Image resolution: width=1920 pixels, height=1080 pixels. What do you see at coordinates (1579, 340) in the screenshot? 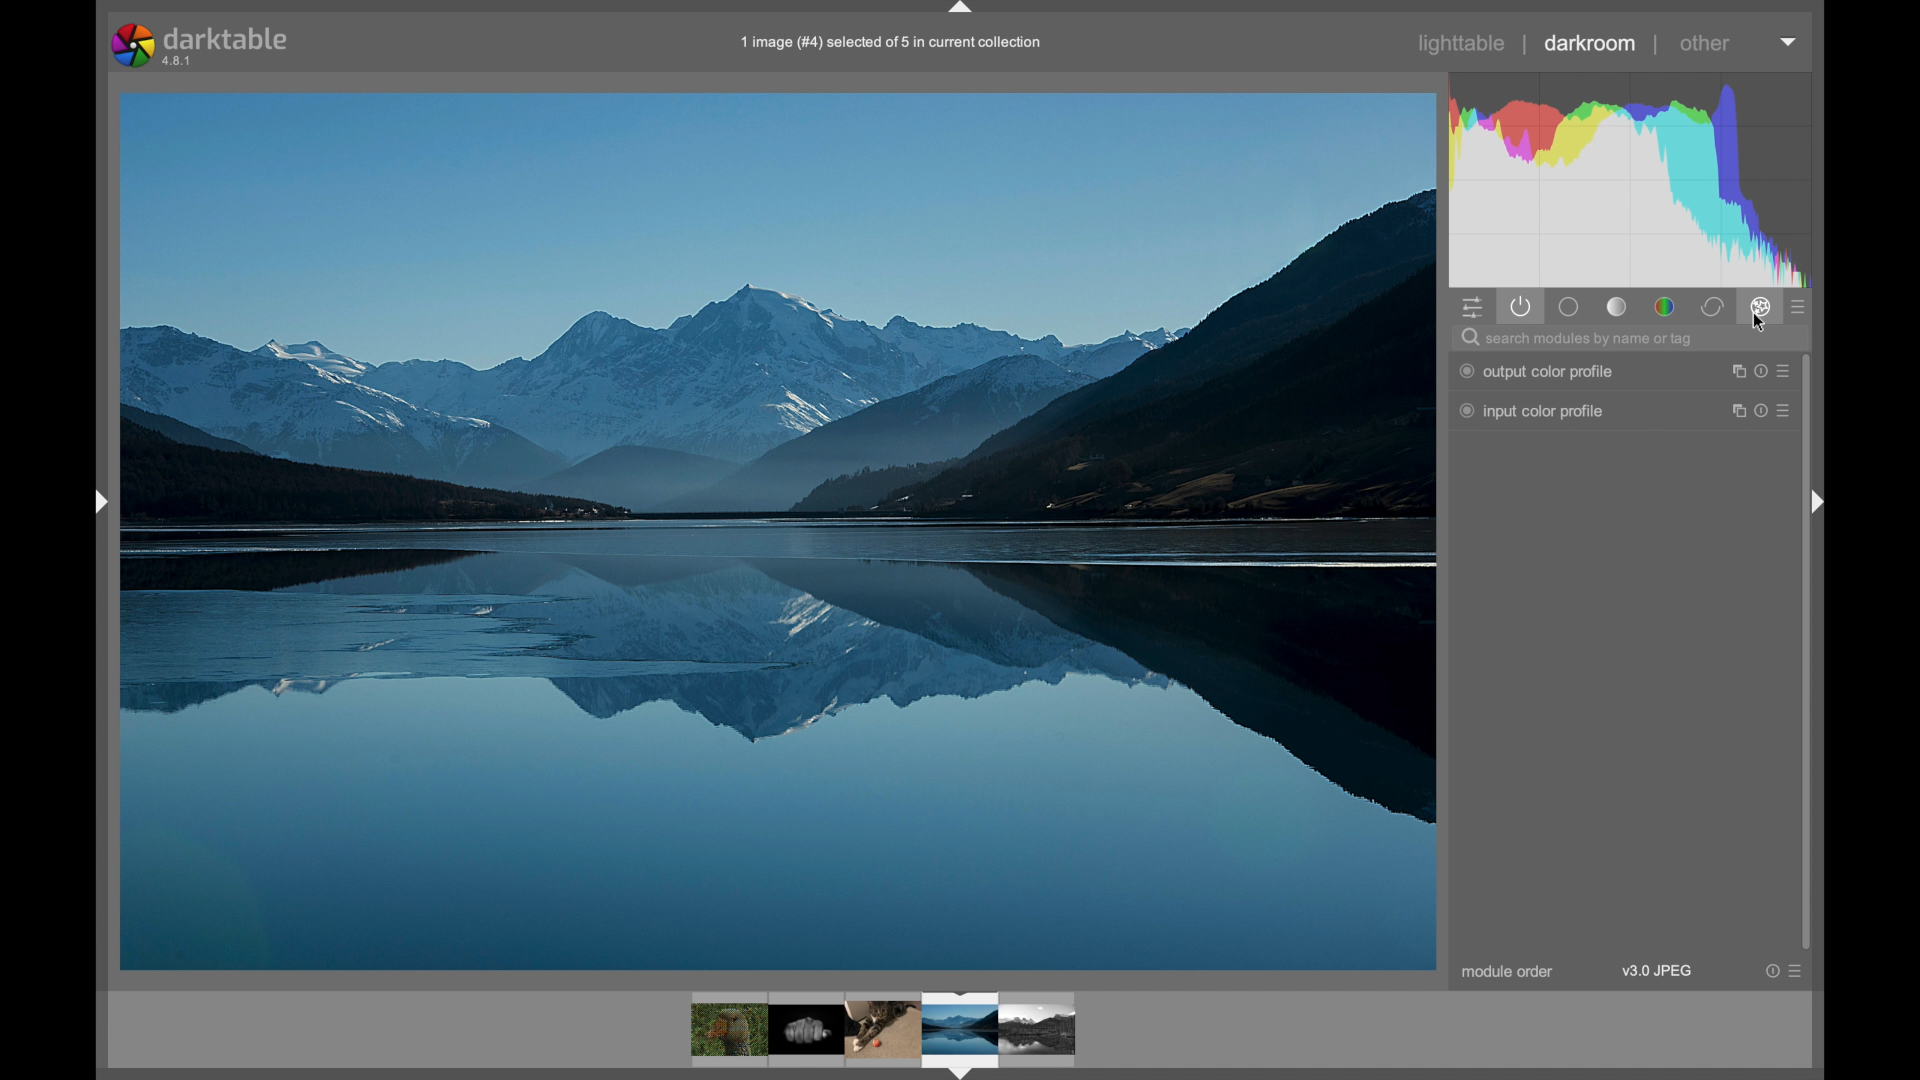
I see `search` at bounding box center [1579, 340].